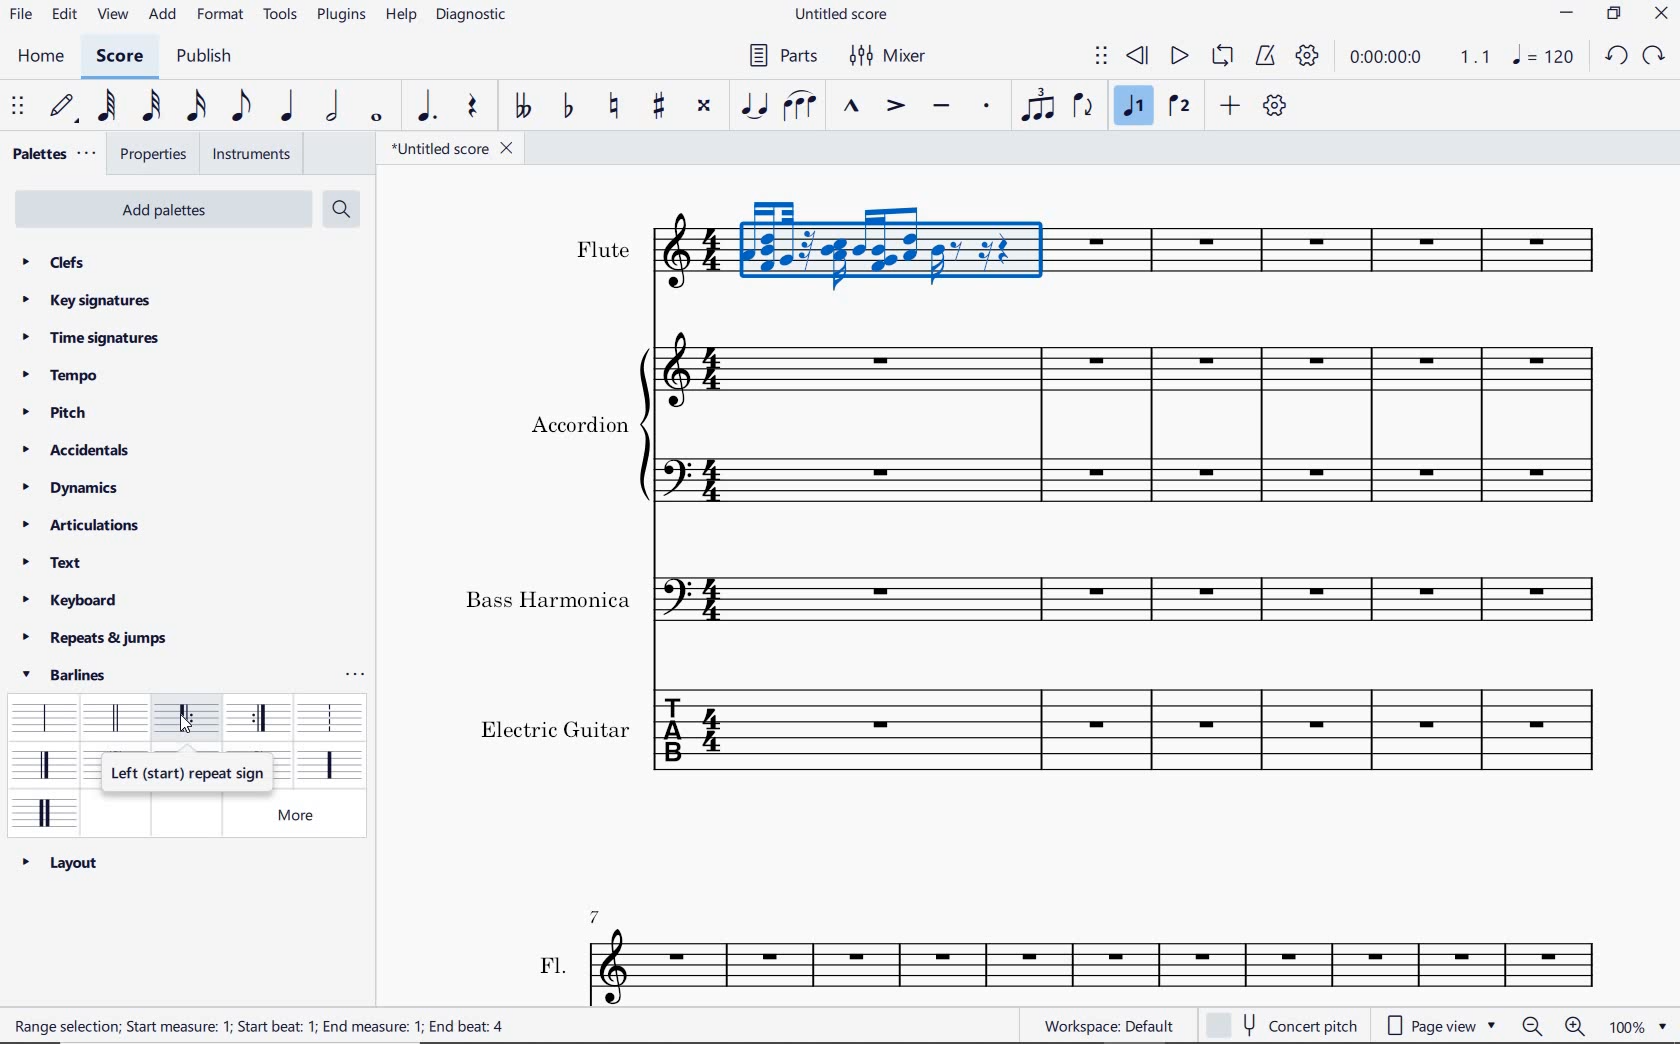 This screenshot has width=1680, height=1044. What do you see at coordinates (617, 107) in the screenshot?
I see `toggle natural` at bounding box center [617, 107].